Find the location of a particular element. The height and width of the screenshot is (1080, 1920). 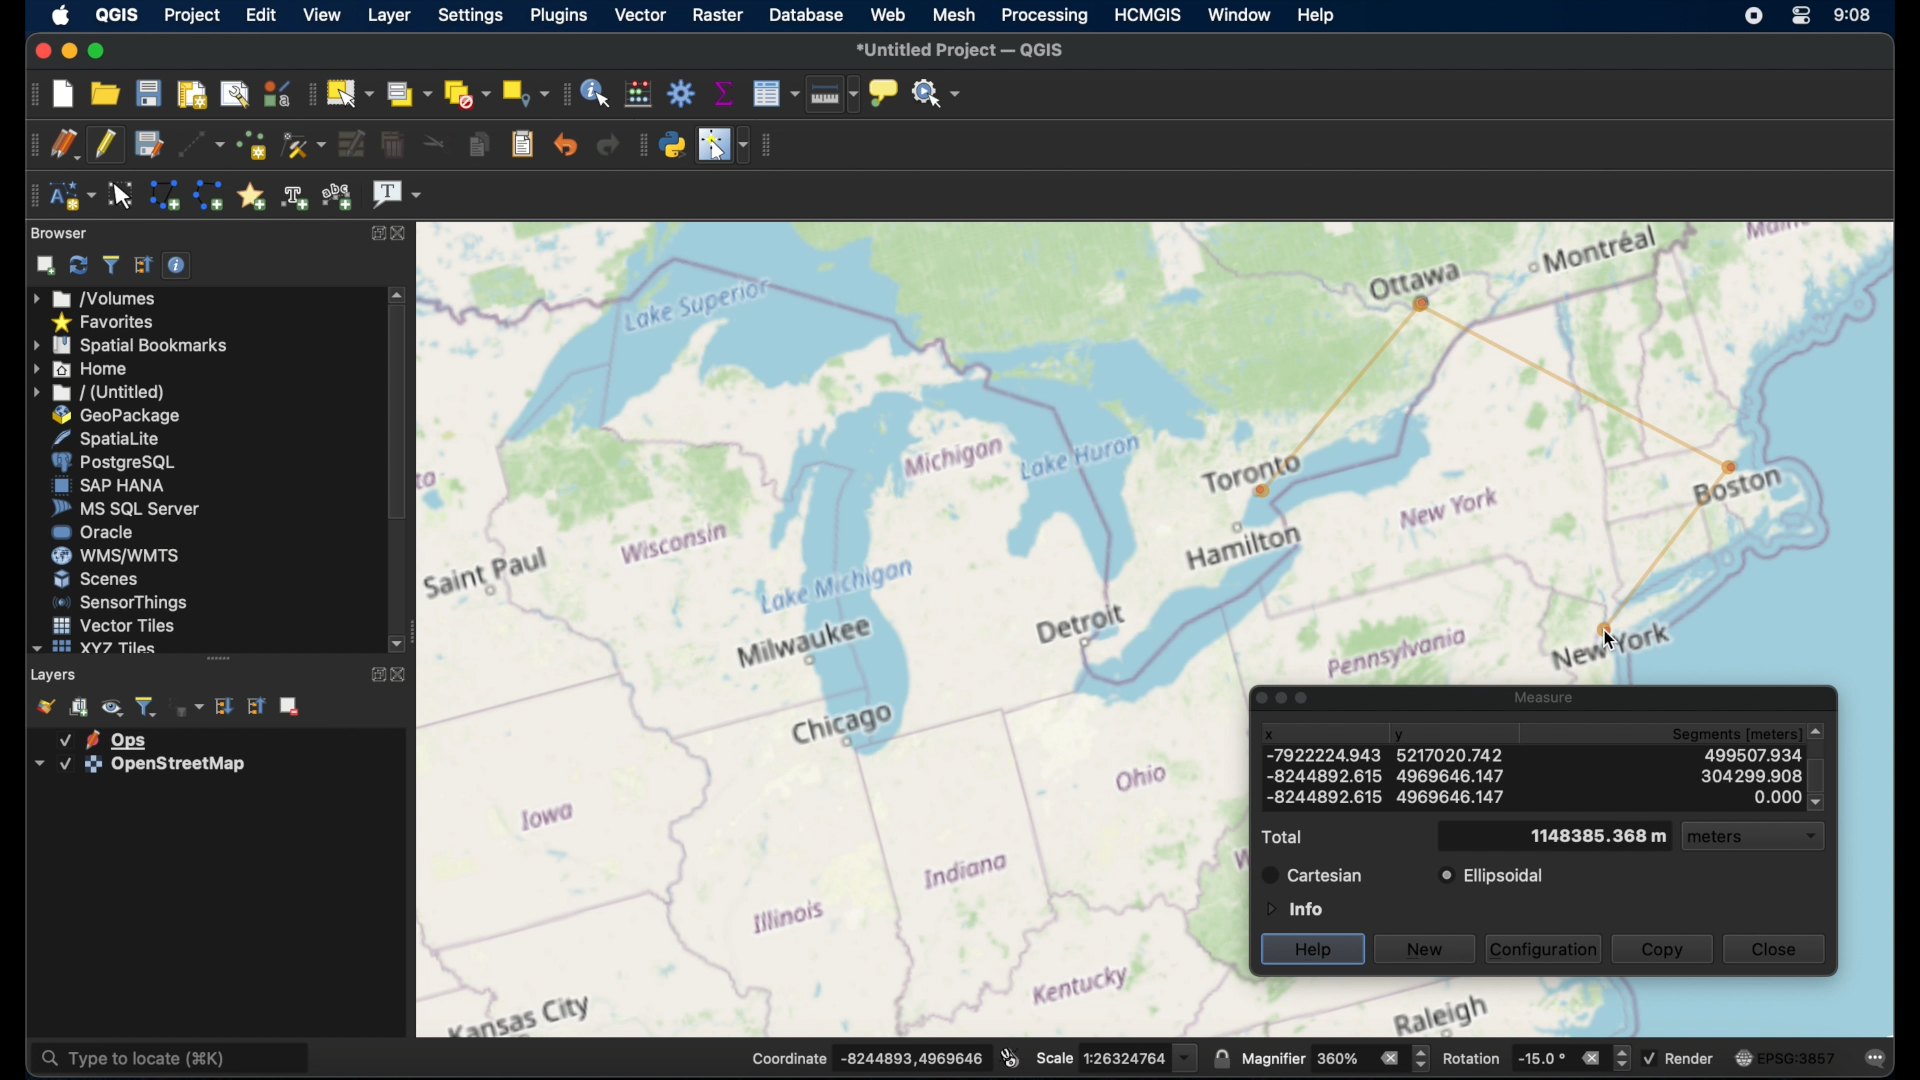

close is located at coordinates (1780, 950).